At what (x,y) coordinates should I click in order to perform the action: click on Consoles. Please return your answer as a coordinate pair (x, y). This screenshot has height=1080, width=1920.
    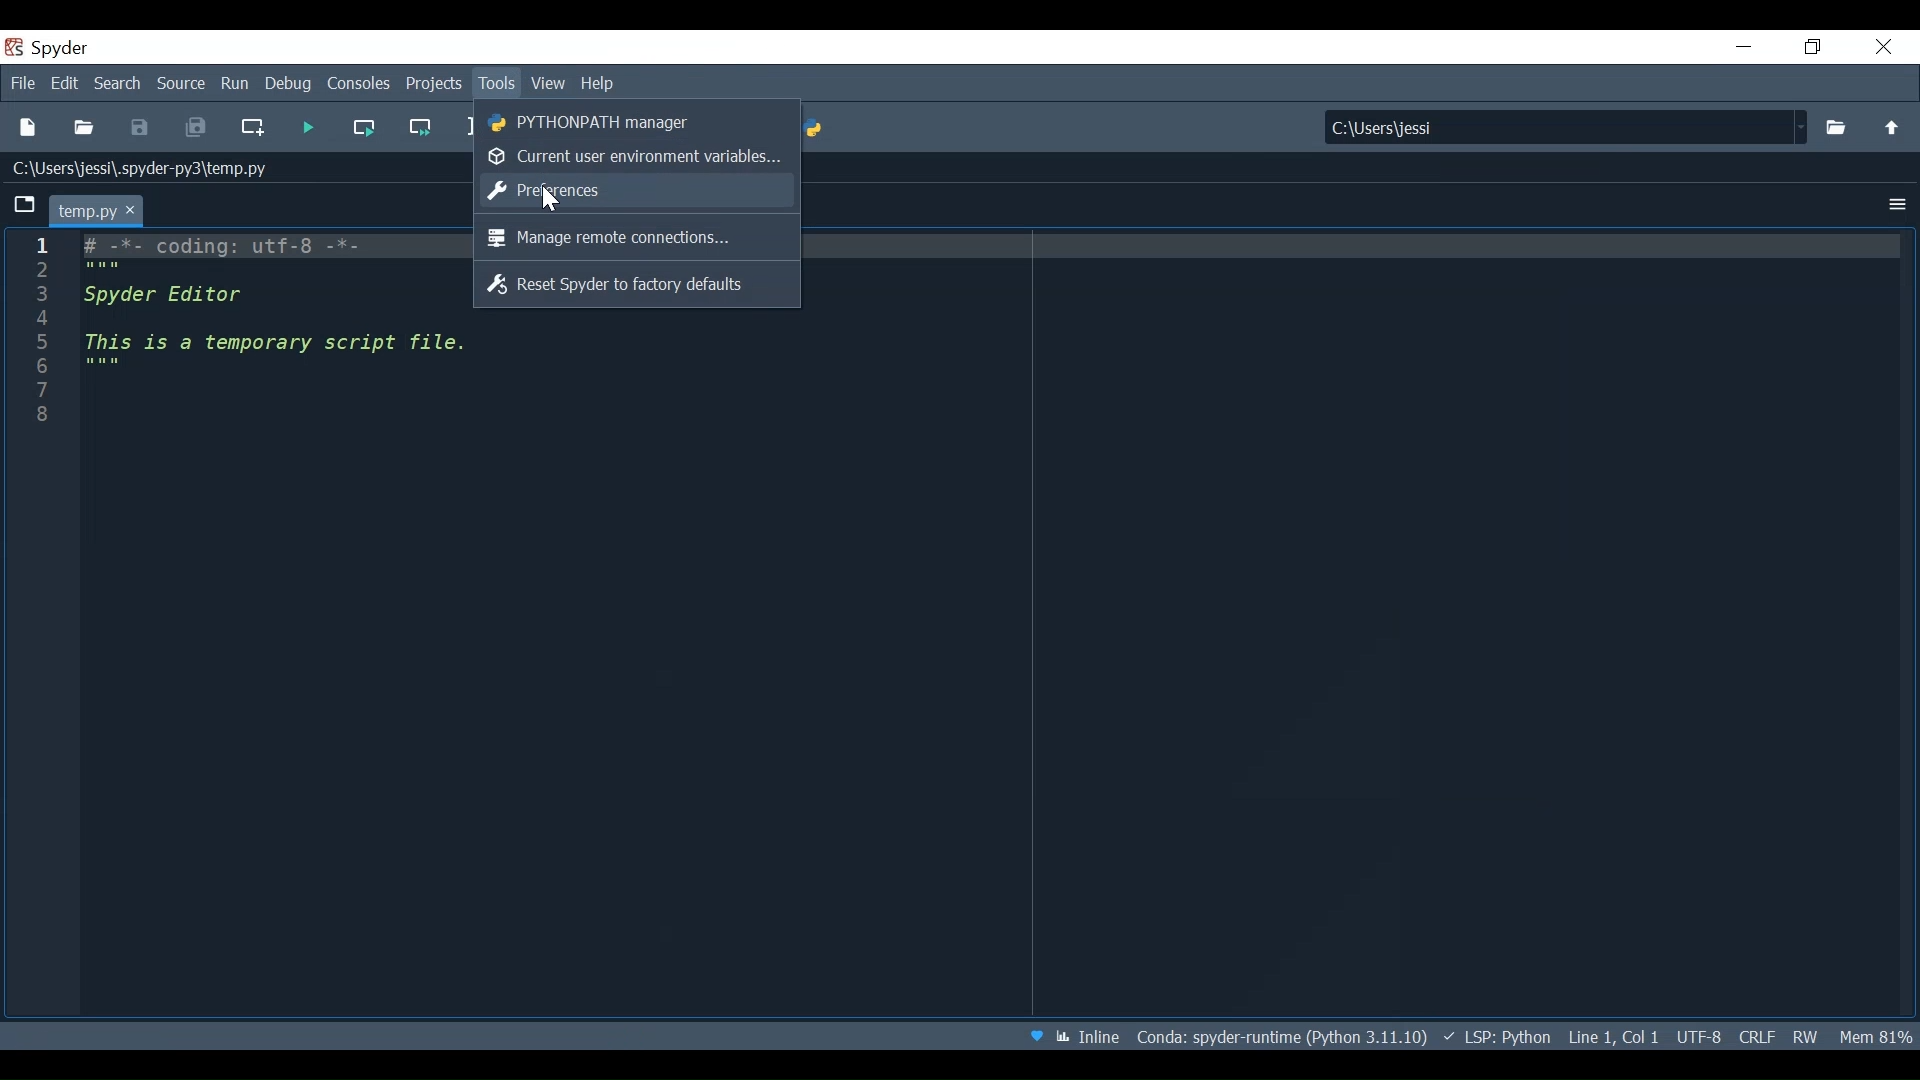
    Looking at the image, I should click on (358, 84).